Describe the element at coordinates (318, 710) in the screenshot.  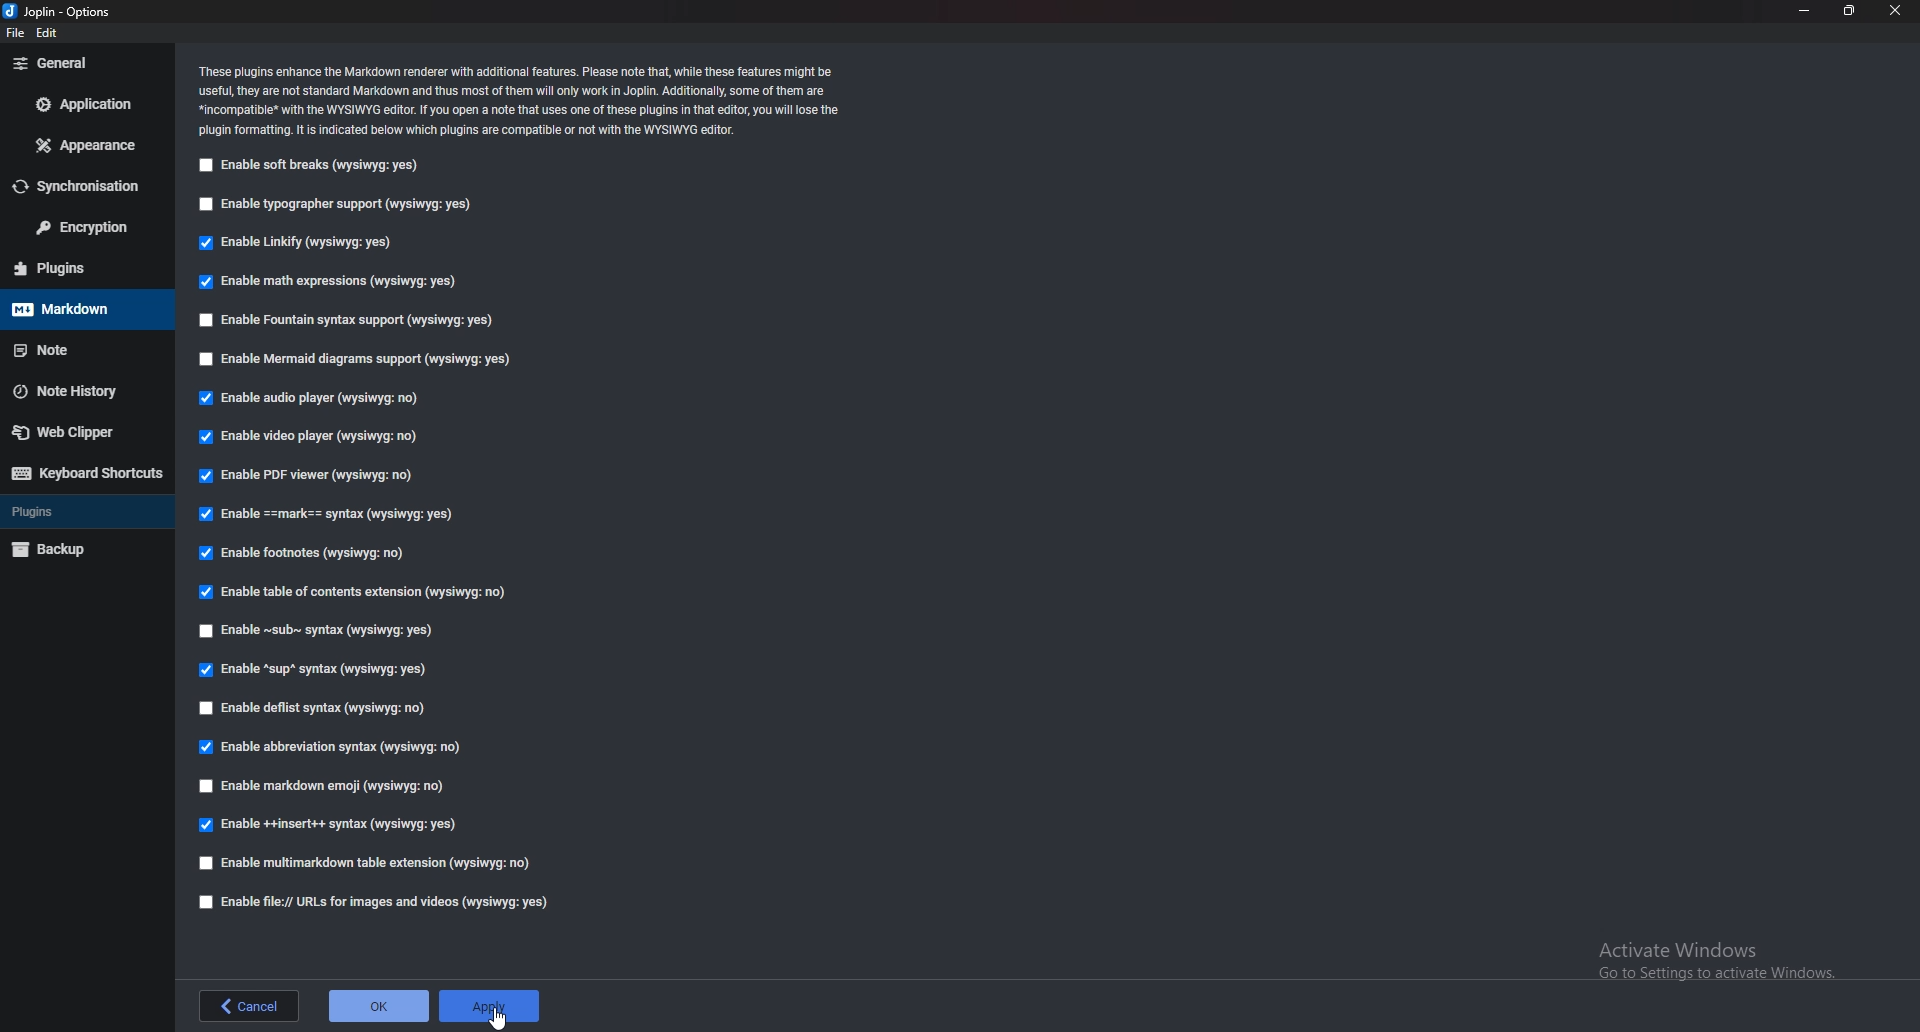
I see `enable deflist syntax` at that location.